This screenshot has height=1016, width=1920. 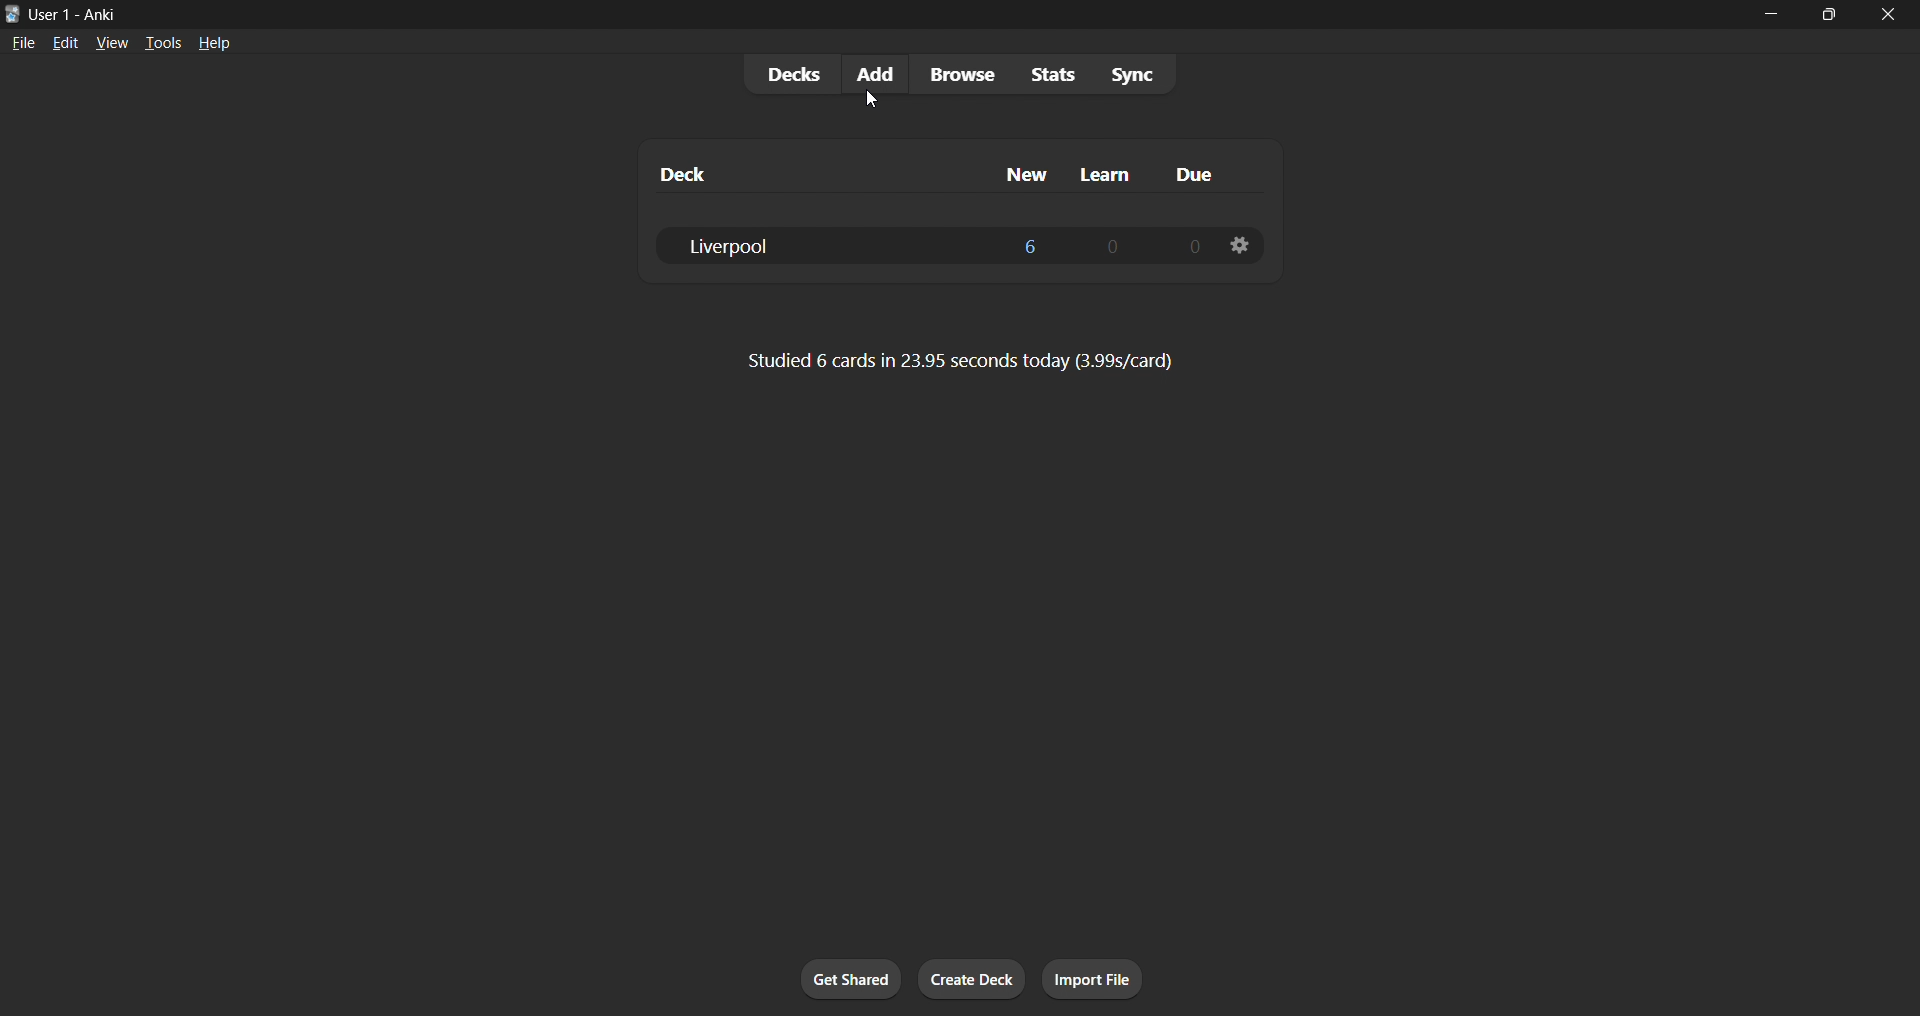 I want to click on Anki logo, so click(x=13, y=14).